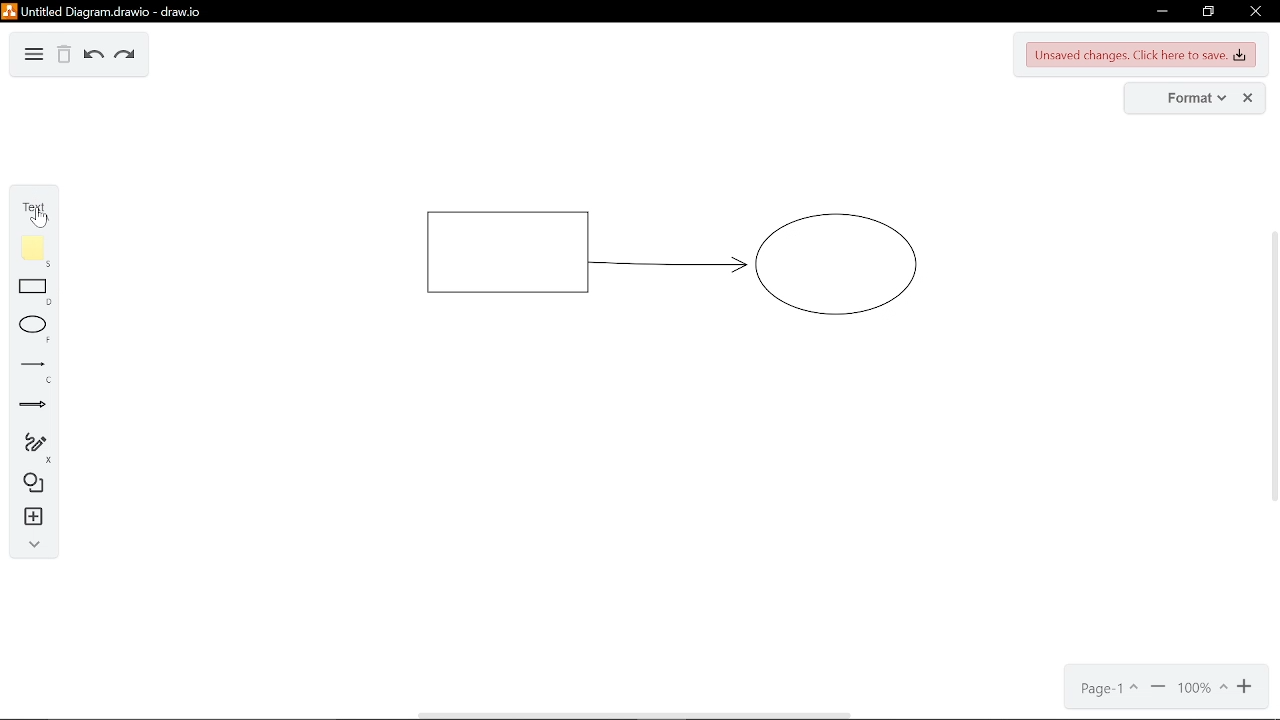  Describe the element at coordinates (37, 291) in the screenshot. I see `rectangle` at that location.